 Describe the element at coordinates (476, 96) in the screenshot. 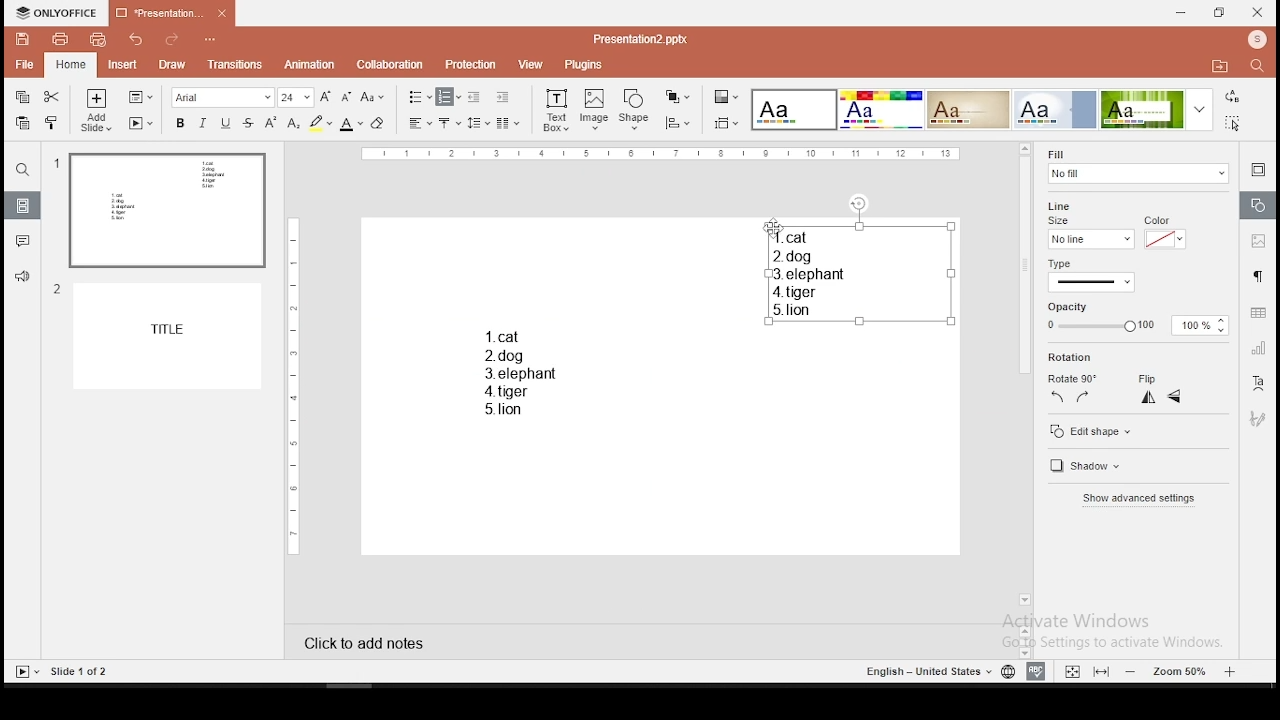

I see `decrease indent` at that location.